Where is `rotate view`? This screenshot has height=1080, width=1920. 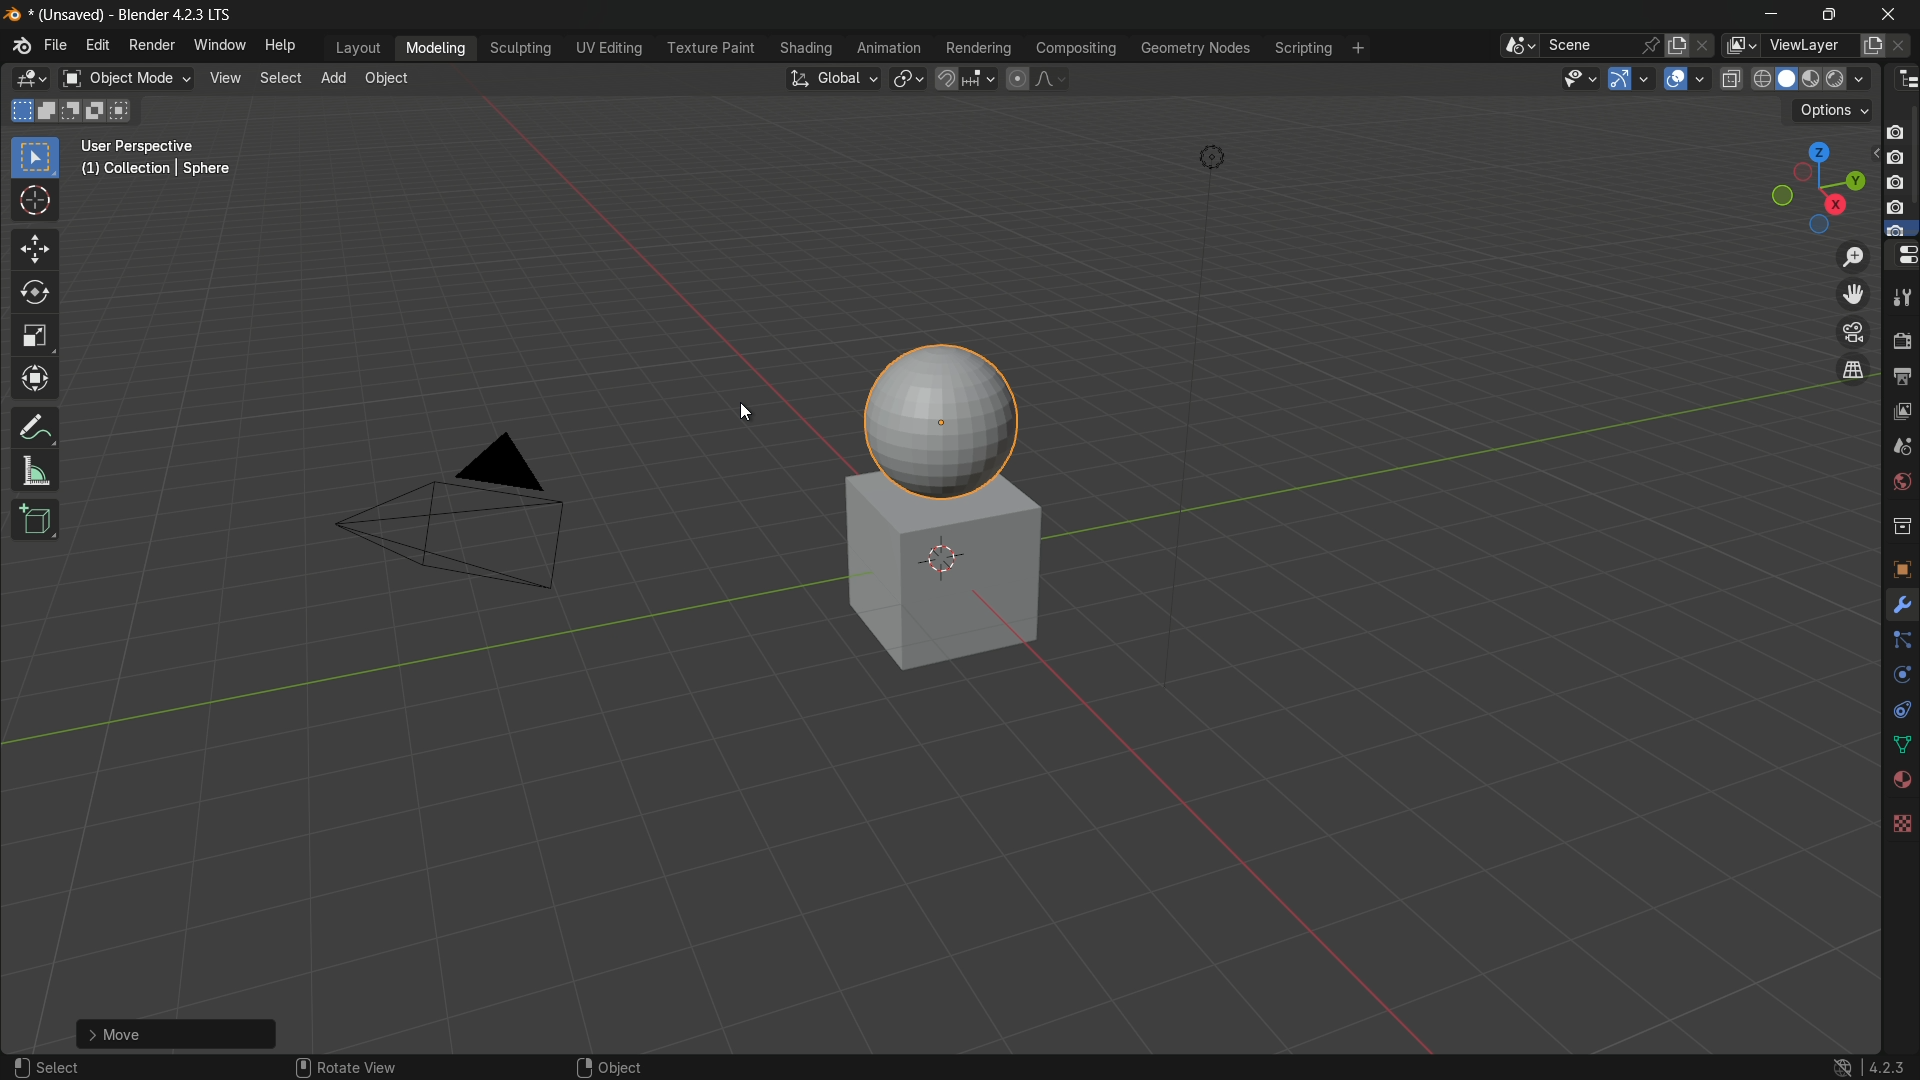 rotate view is located at coordinates (342, 1068).